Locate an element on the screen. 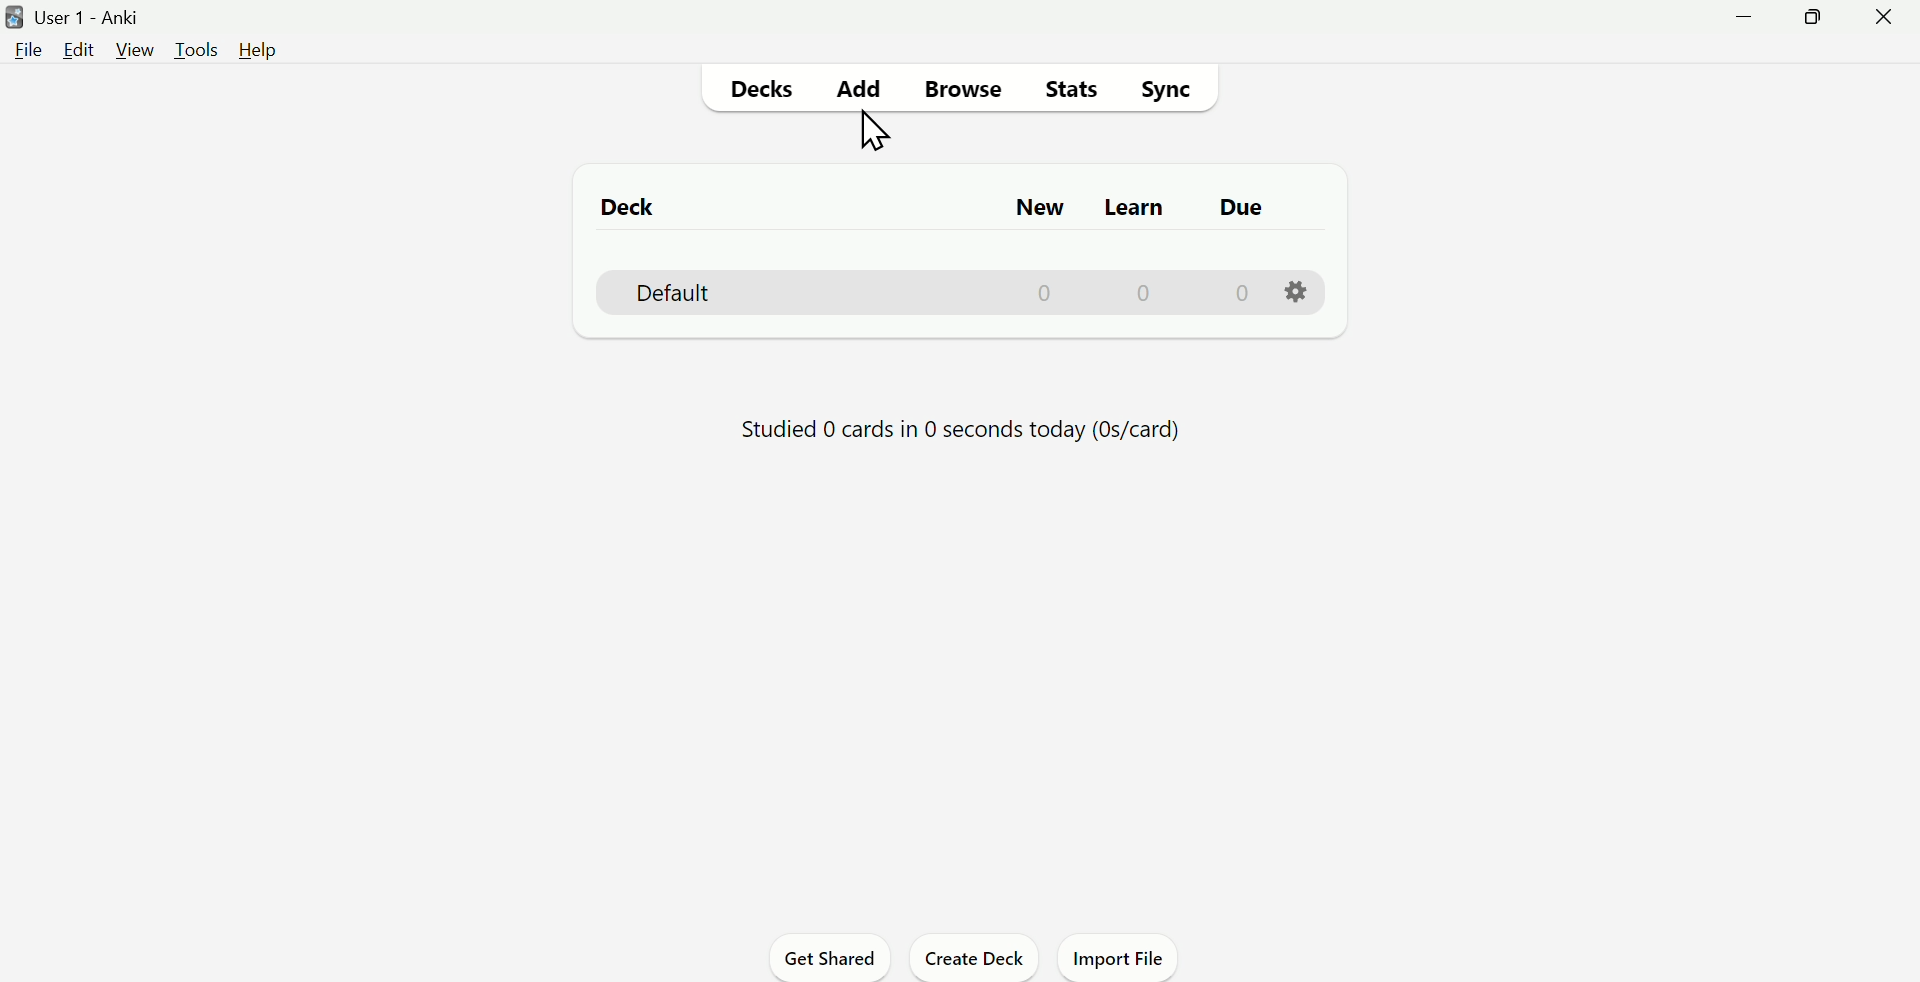 The height and width of the screenshot is (982, 1920). Help is located at coordinates (261, 51).